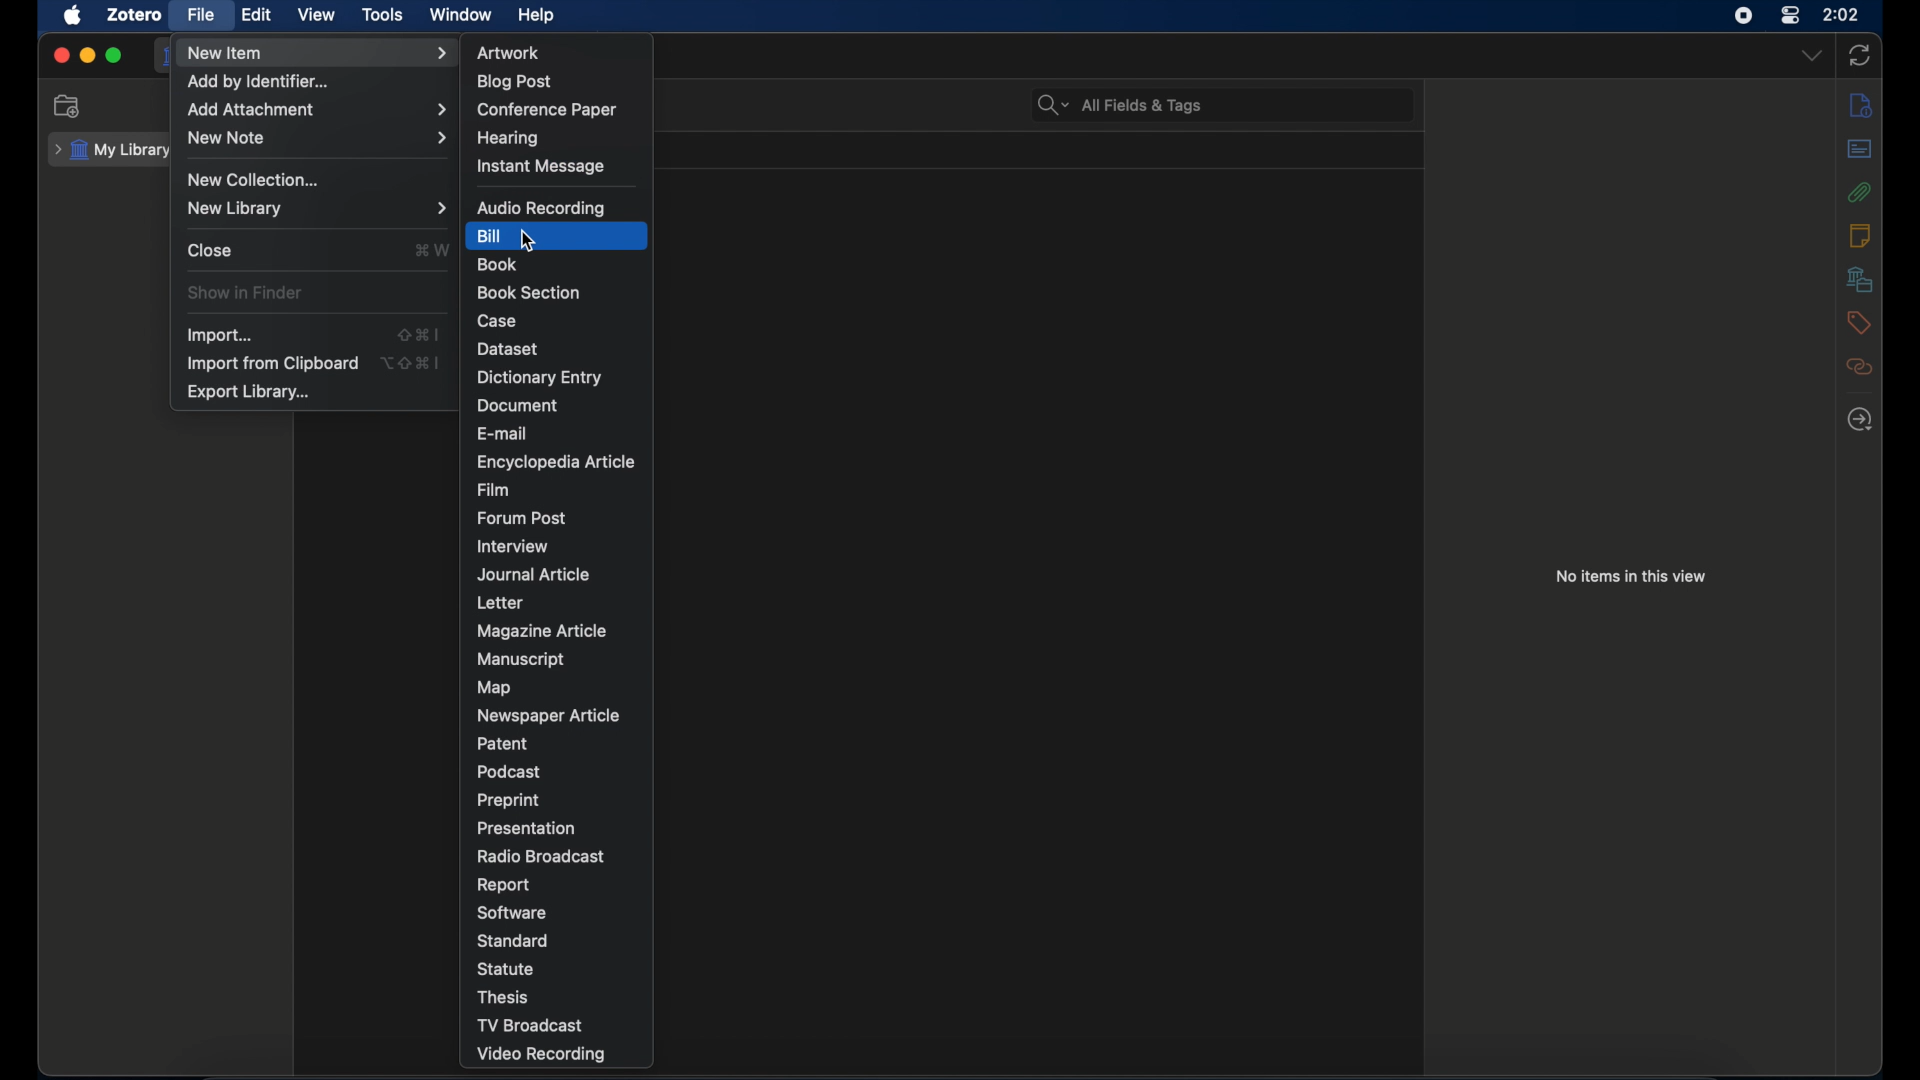 This screenshot has height=1080, width=1920. Describe the element at coordinates (260, 83) in the screenshot. I see `add by identifier` at that location.